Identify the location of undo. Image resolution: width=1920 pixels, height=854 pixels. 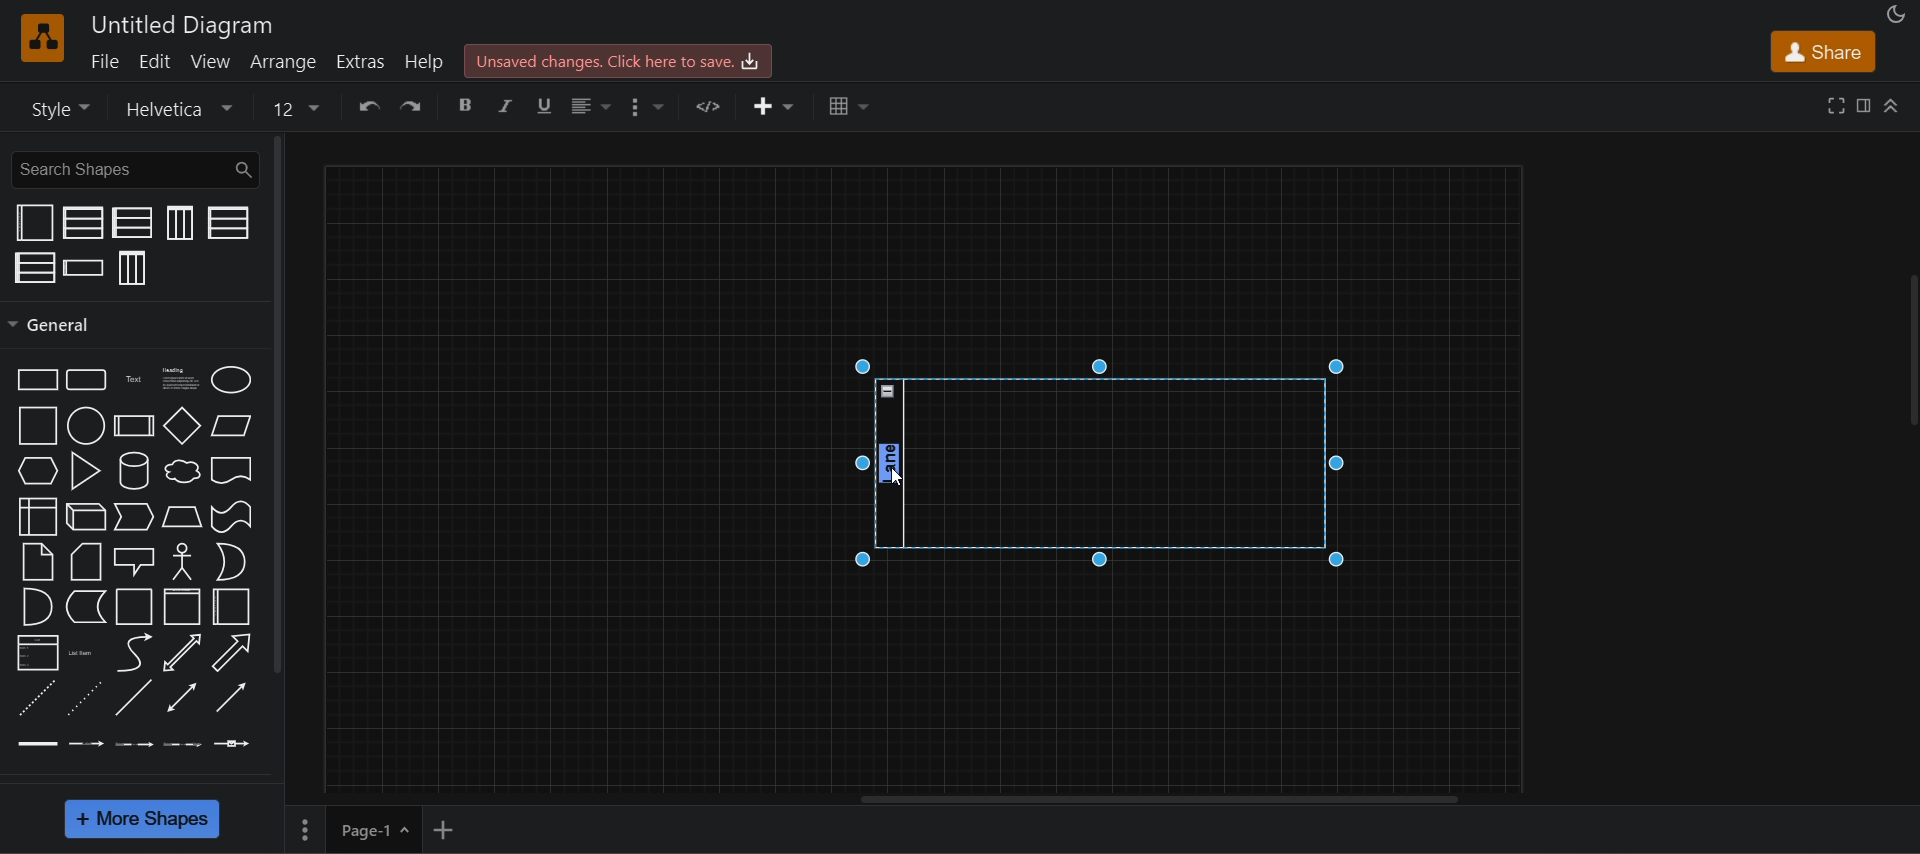
(364, 106).